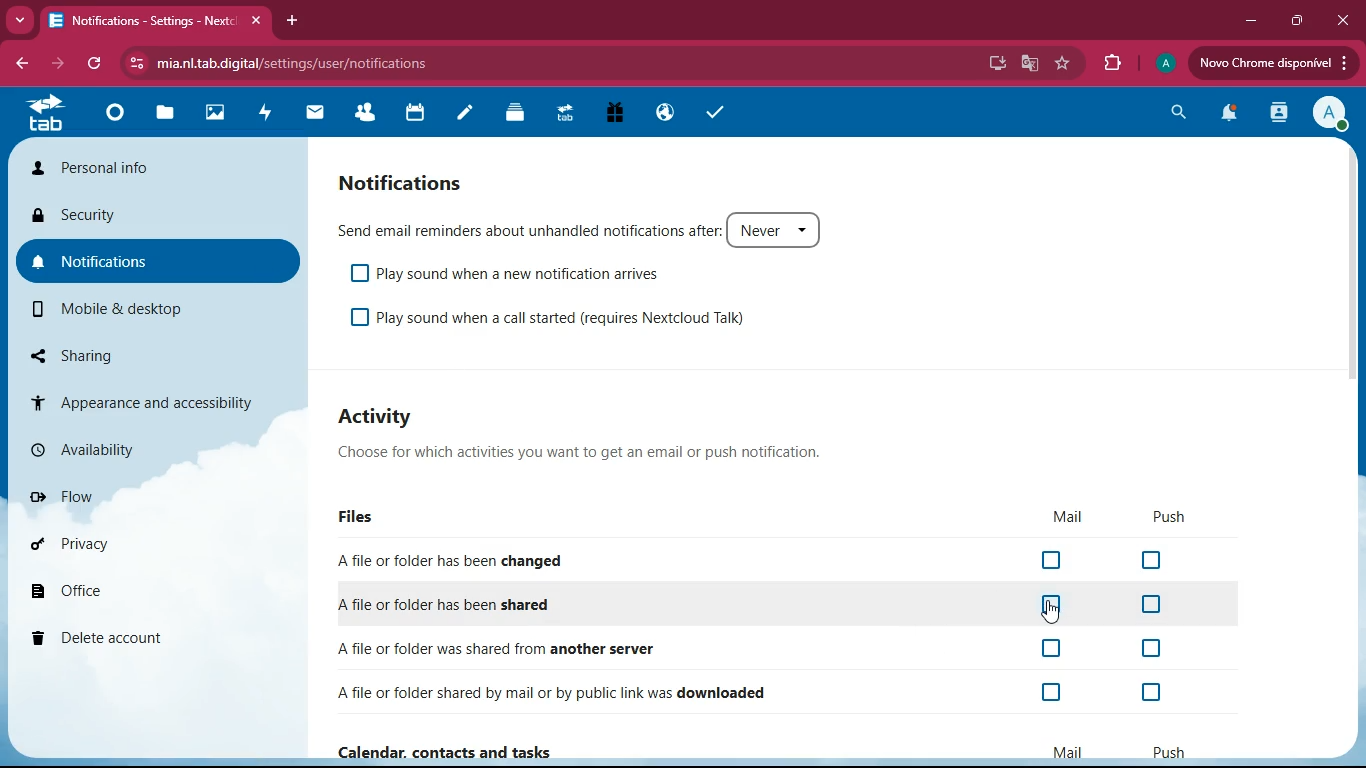  Describe the element at coordinates (1153, 649) in the screenshot. I see `off` at that location.